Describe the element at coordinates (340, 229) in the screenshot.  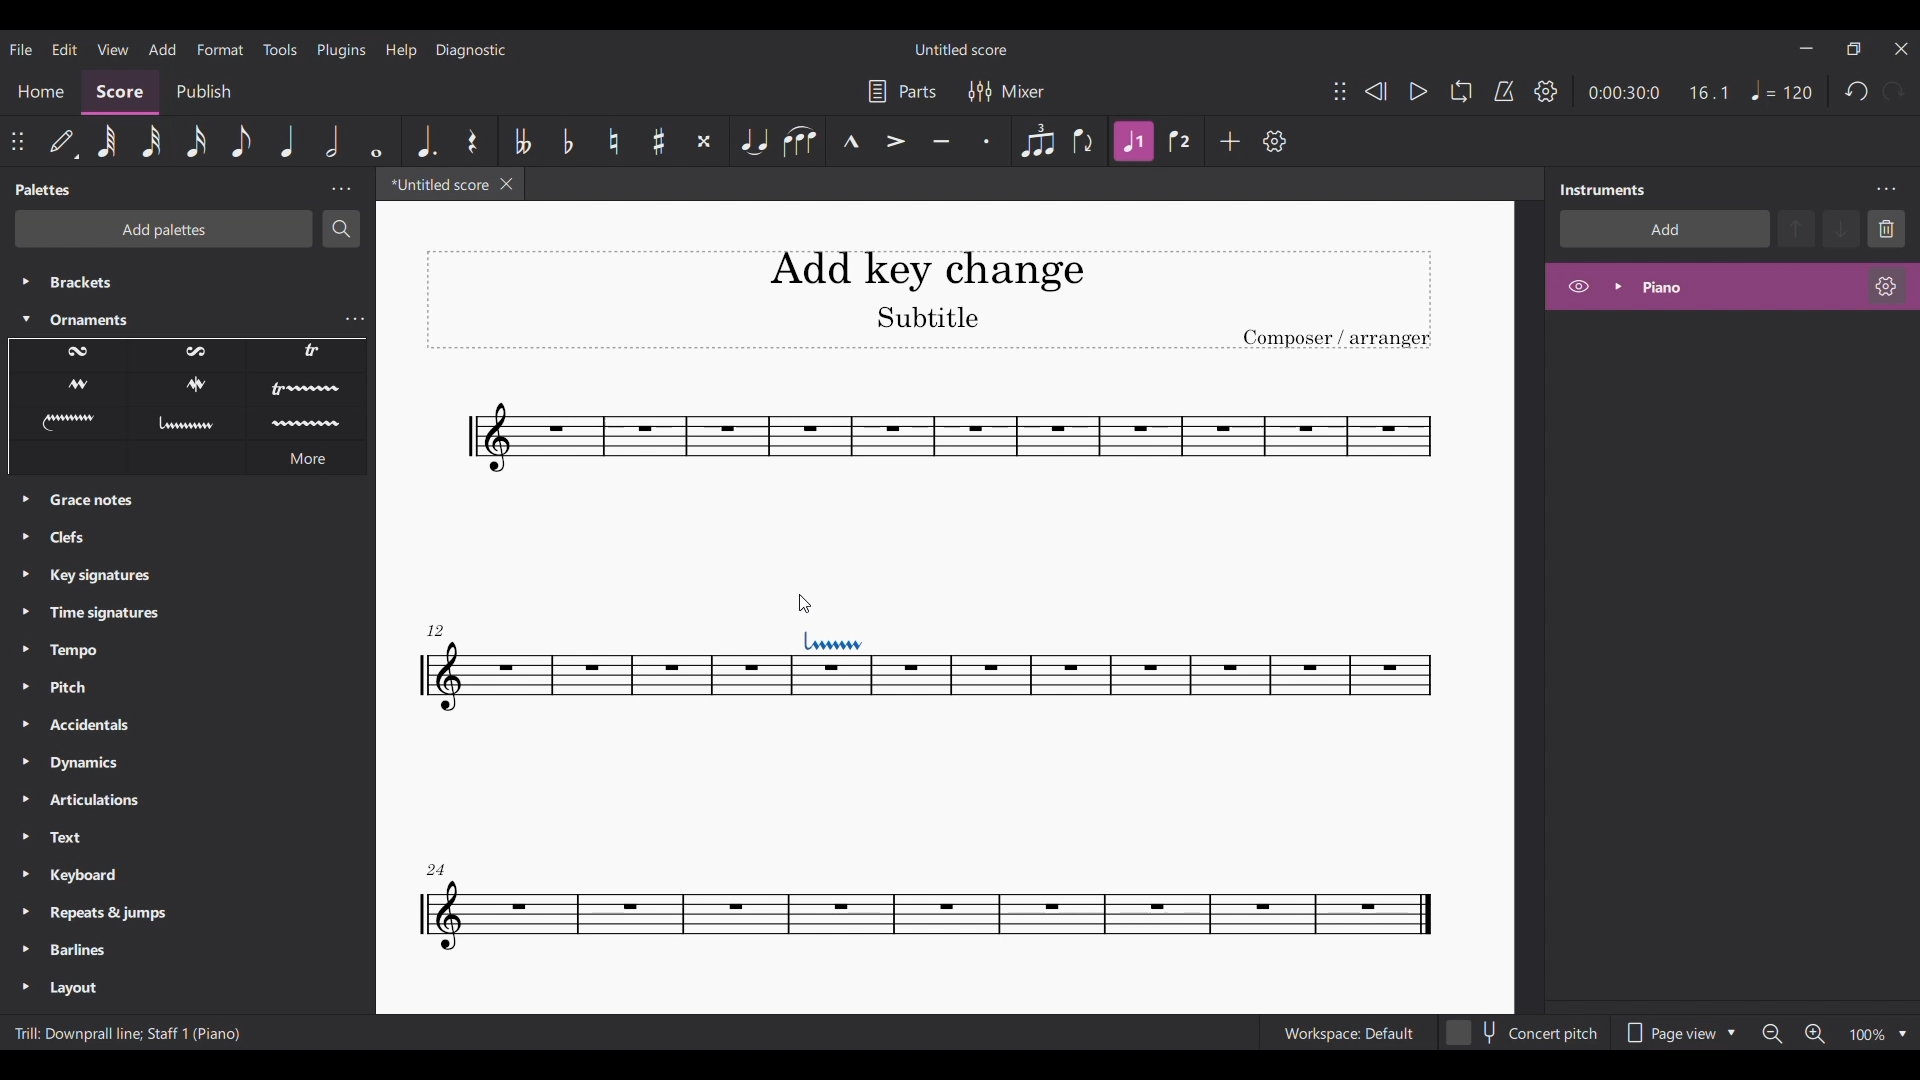
I see `Search palette` at that location.